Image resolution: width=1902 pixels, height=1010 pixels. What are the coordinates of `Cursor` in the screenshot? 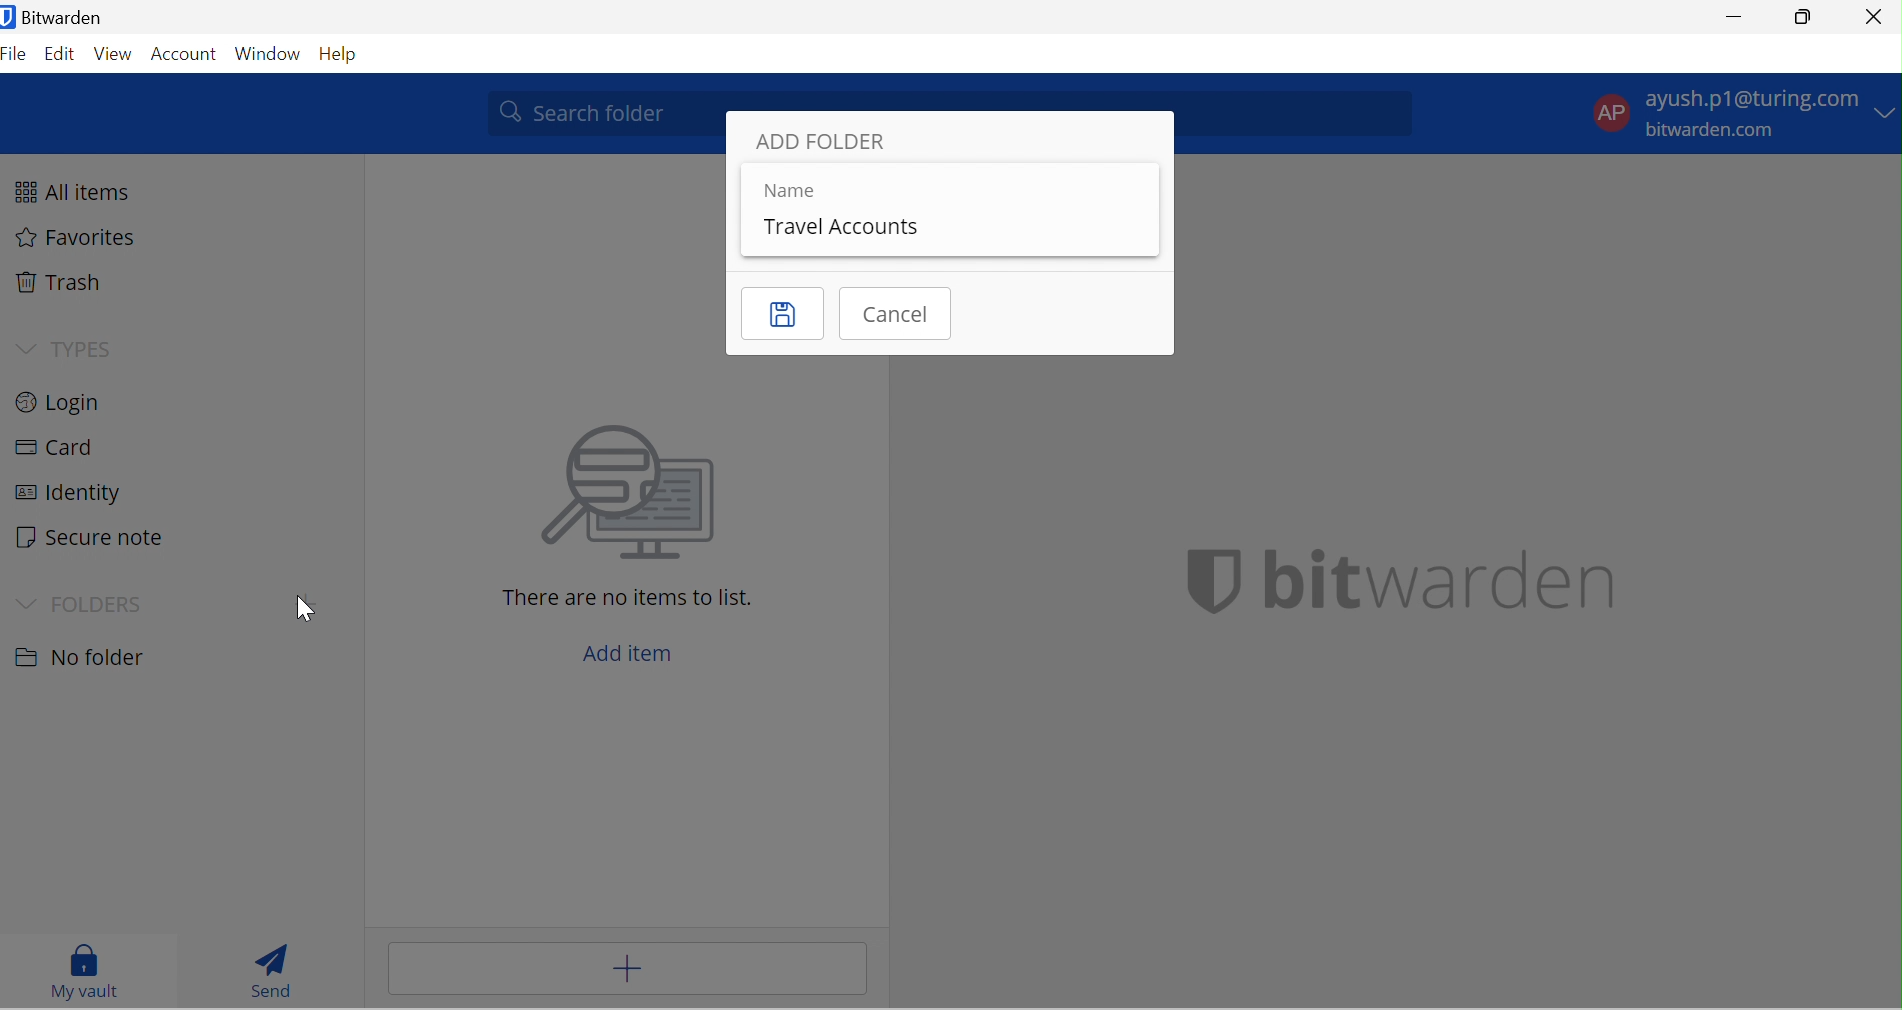 It's located at (309, 609).